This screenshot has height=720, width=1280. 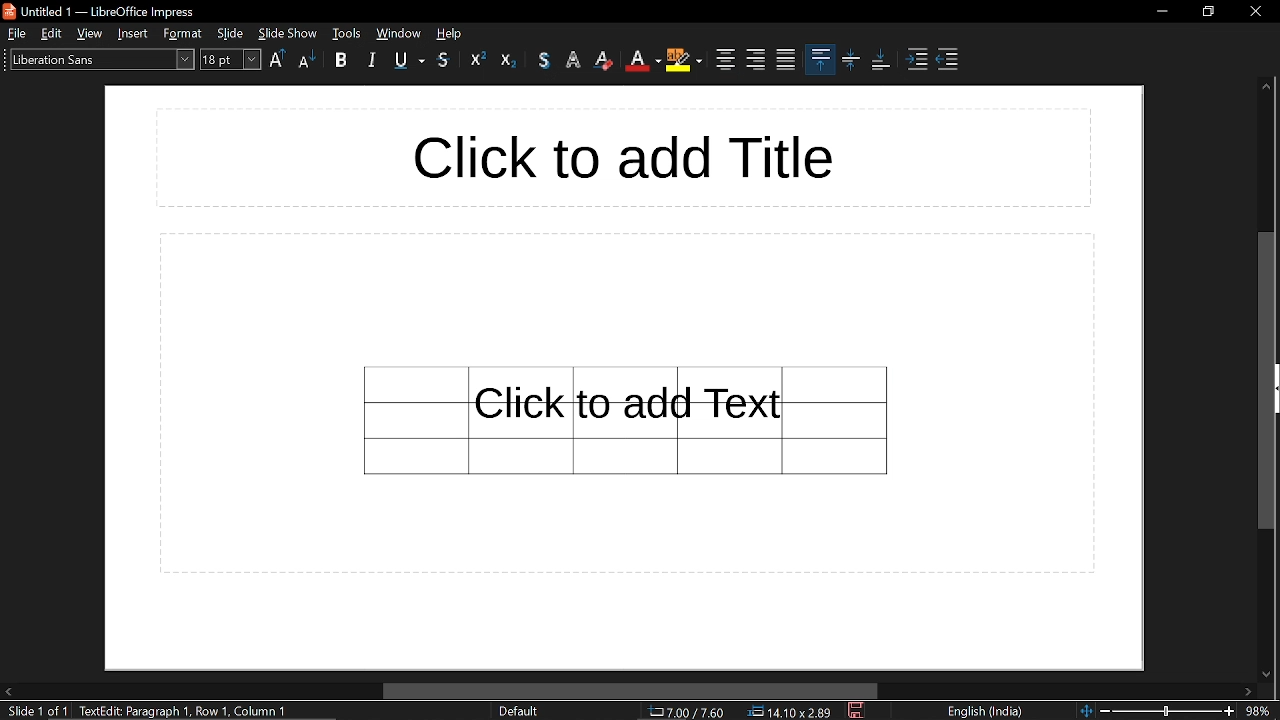 What do you see at coordinates (345, 62) in the screenshot?
I see `bold` at bounding box center [345, 62].